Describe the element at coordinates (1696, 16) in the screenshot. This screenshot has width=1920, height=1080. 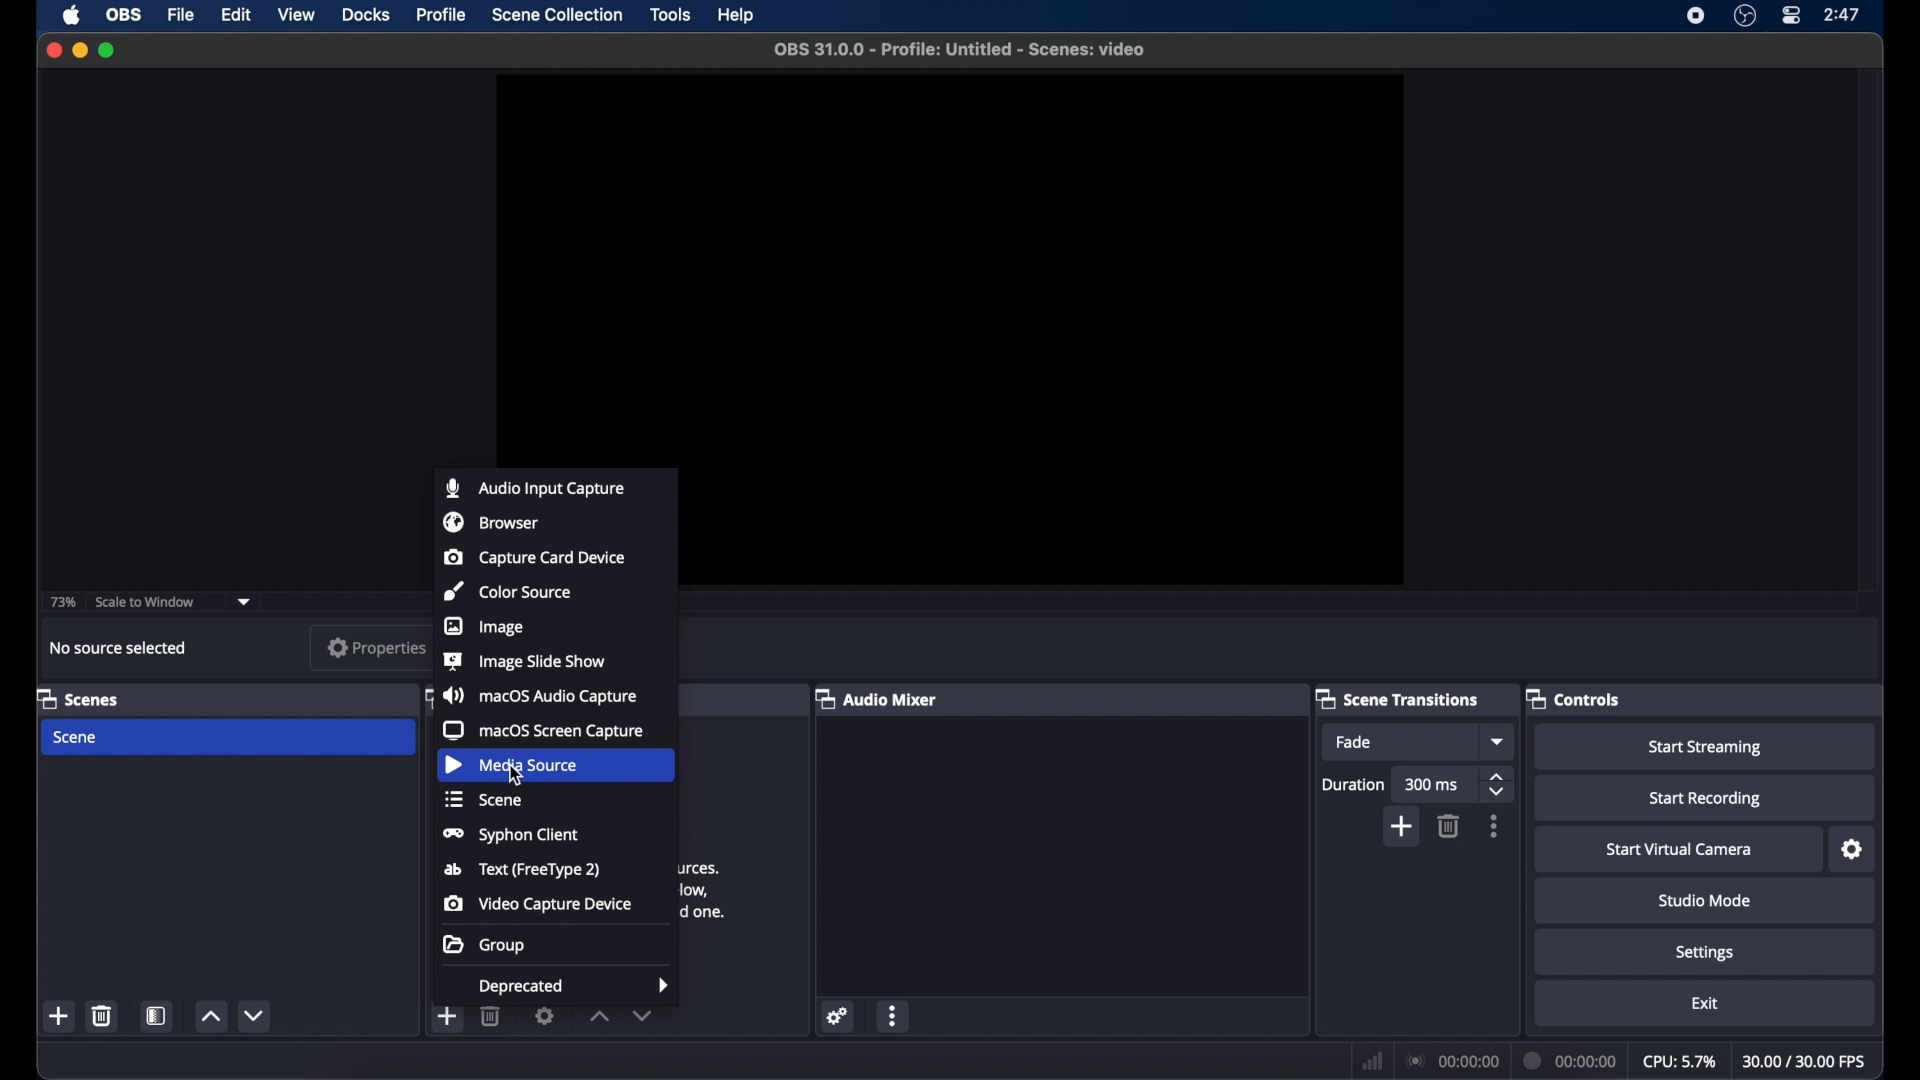
I see `screen recorder icon` at that location.